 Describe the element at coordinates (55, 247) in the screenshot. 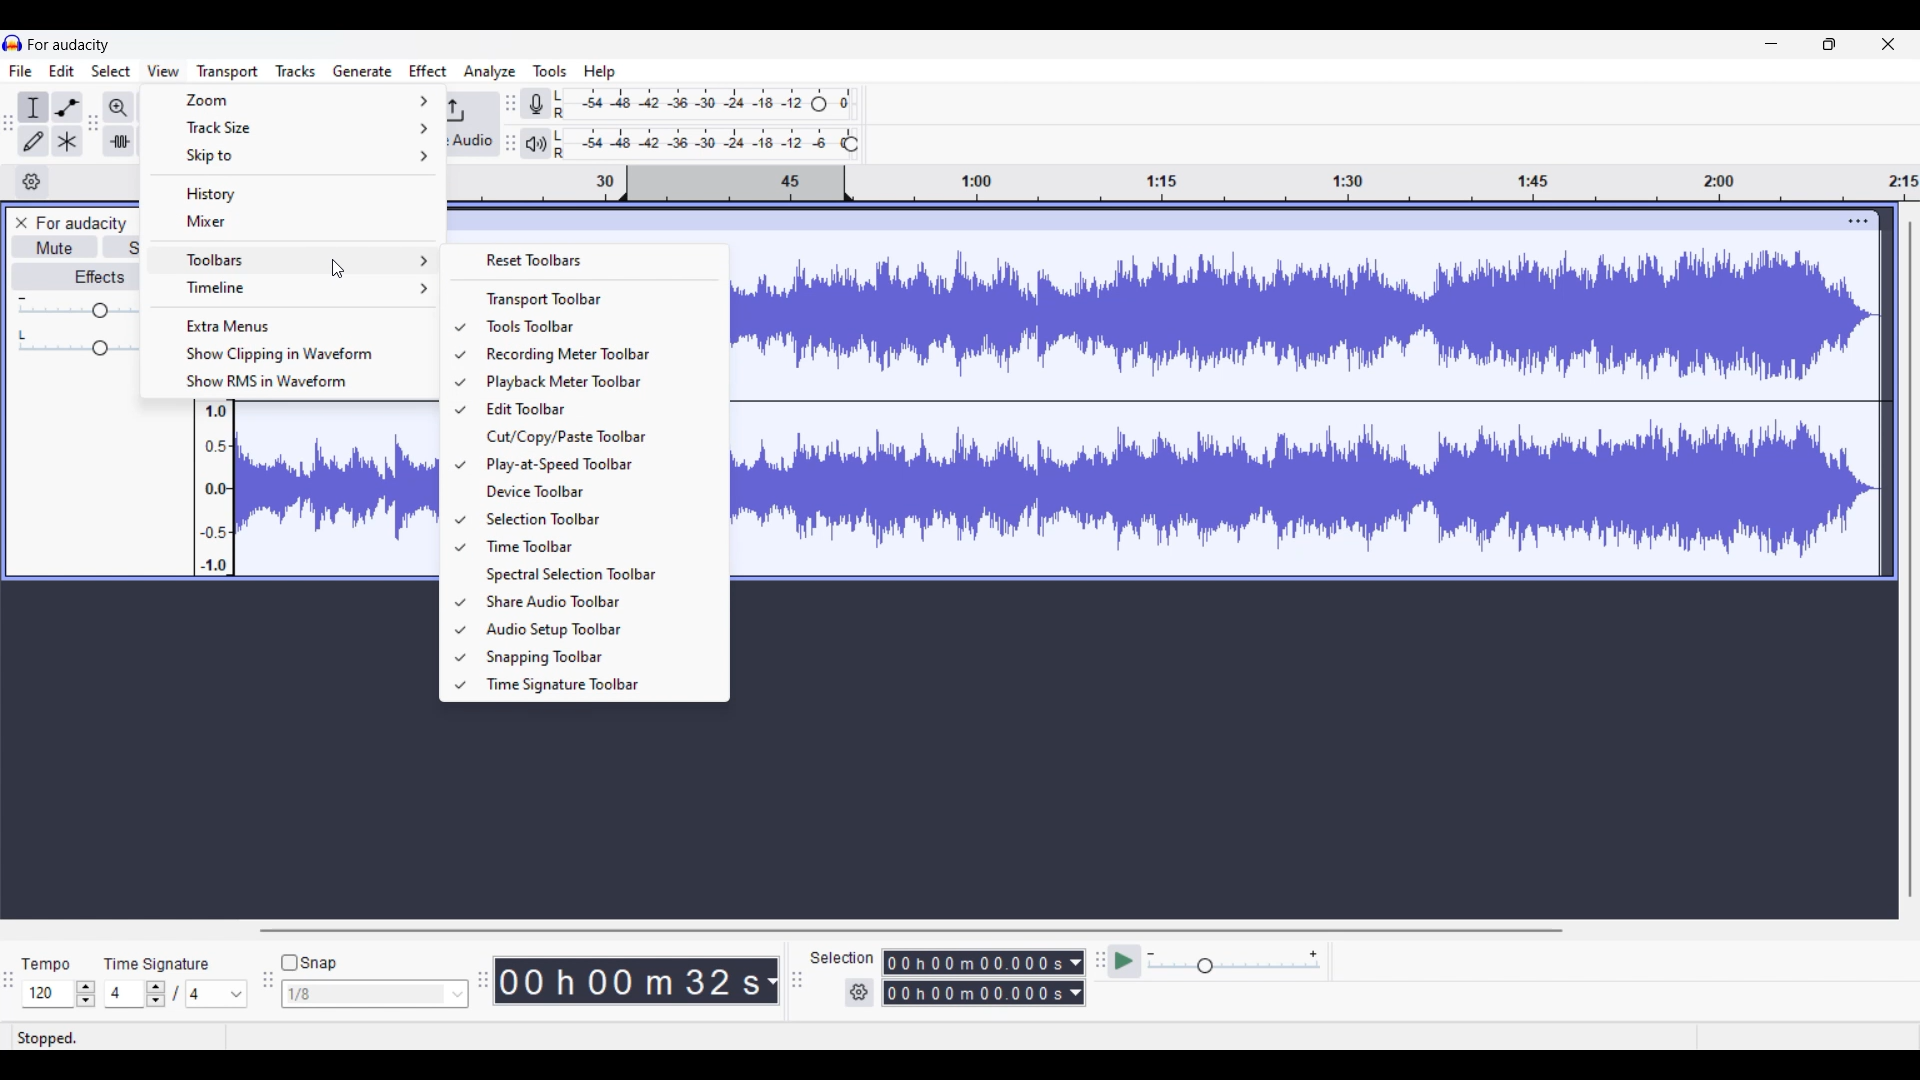

I see `Mute` at that location.